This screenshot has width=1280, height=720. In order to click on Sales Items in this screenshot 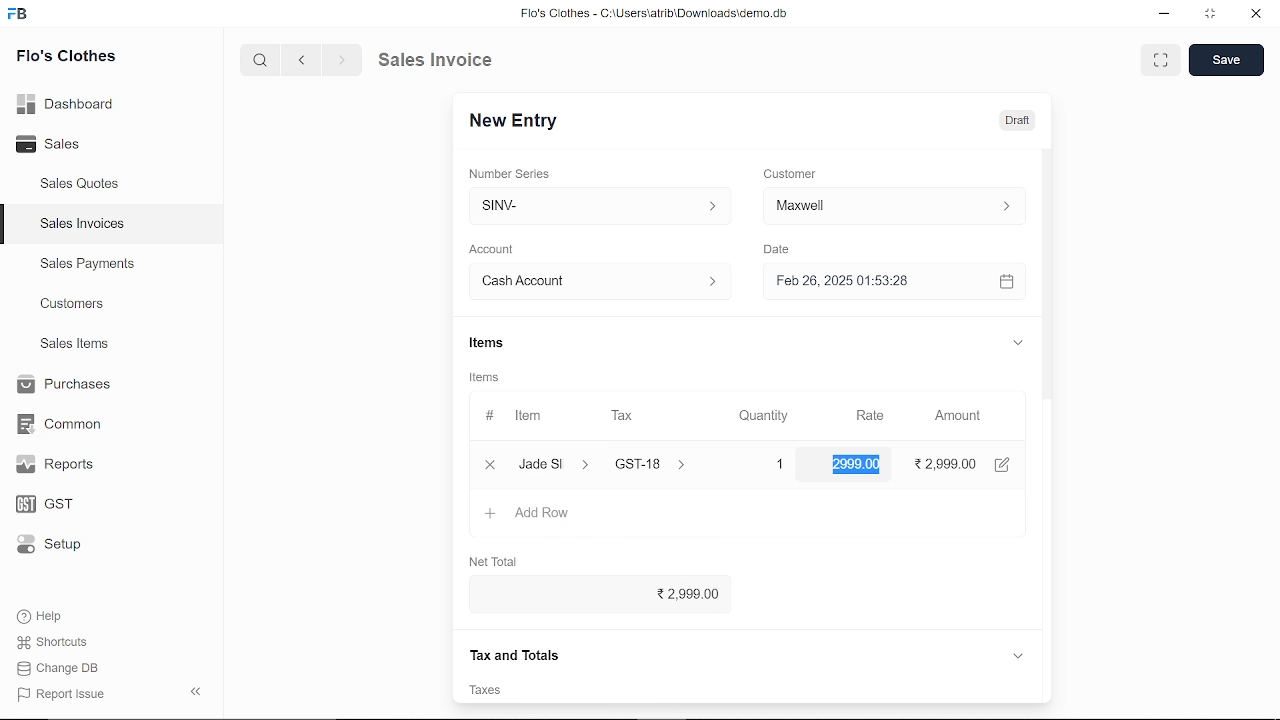, I will do `click(74, 346)`.